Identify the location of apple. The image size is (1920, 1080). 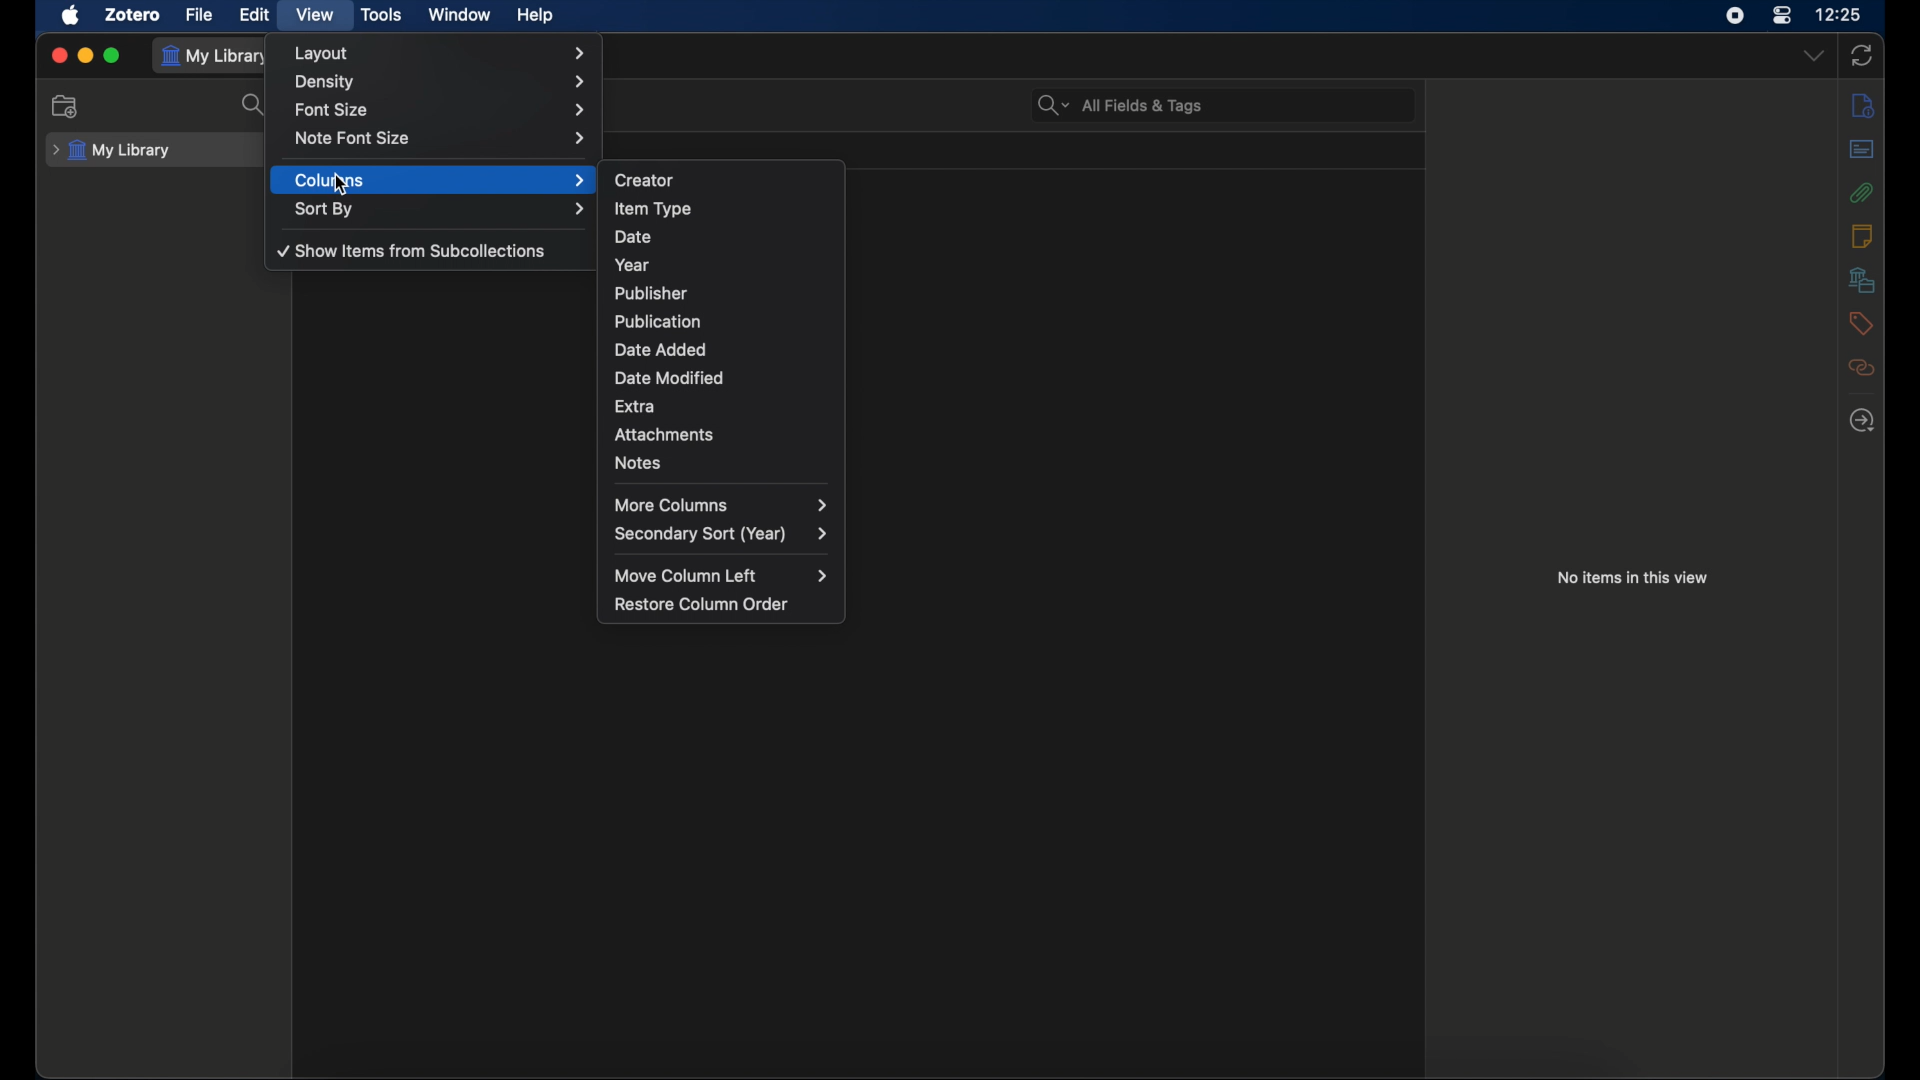
(70, 16).